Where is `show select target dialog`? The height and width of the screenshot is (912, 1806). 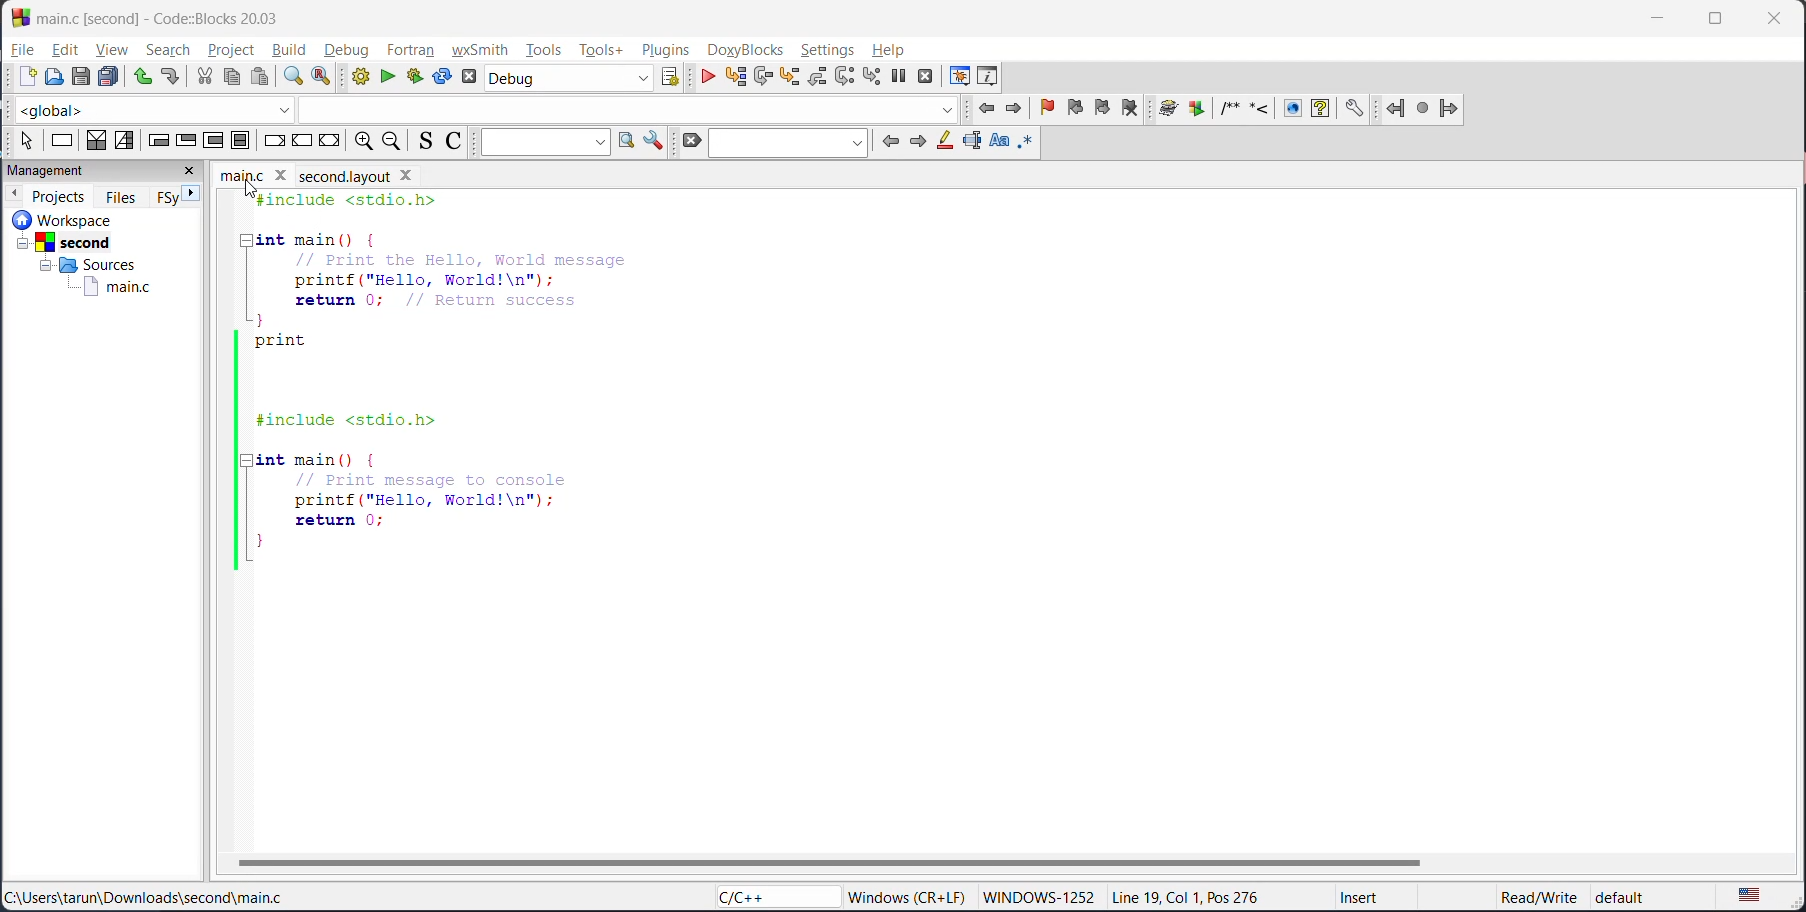 show select target dialog is located at coordinates (676, 79).